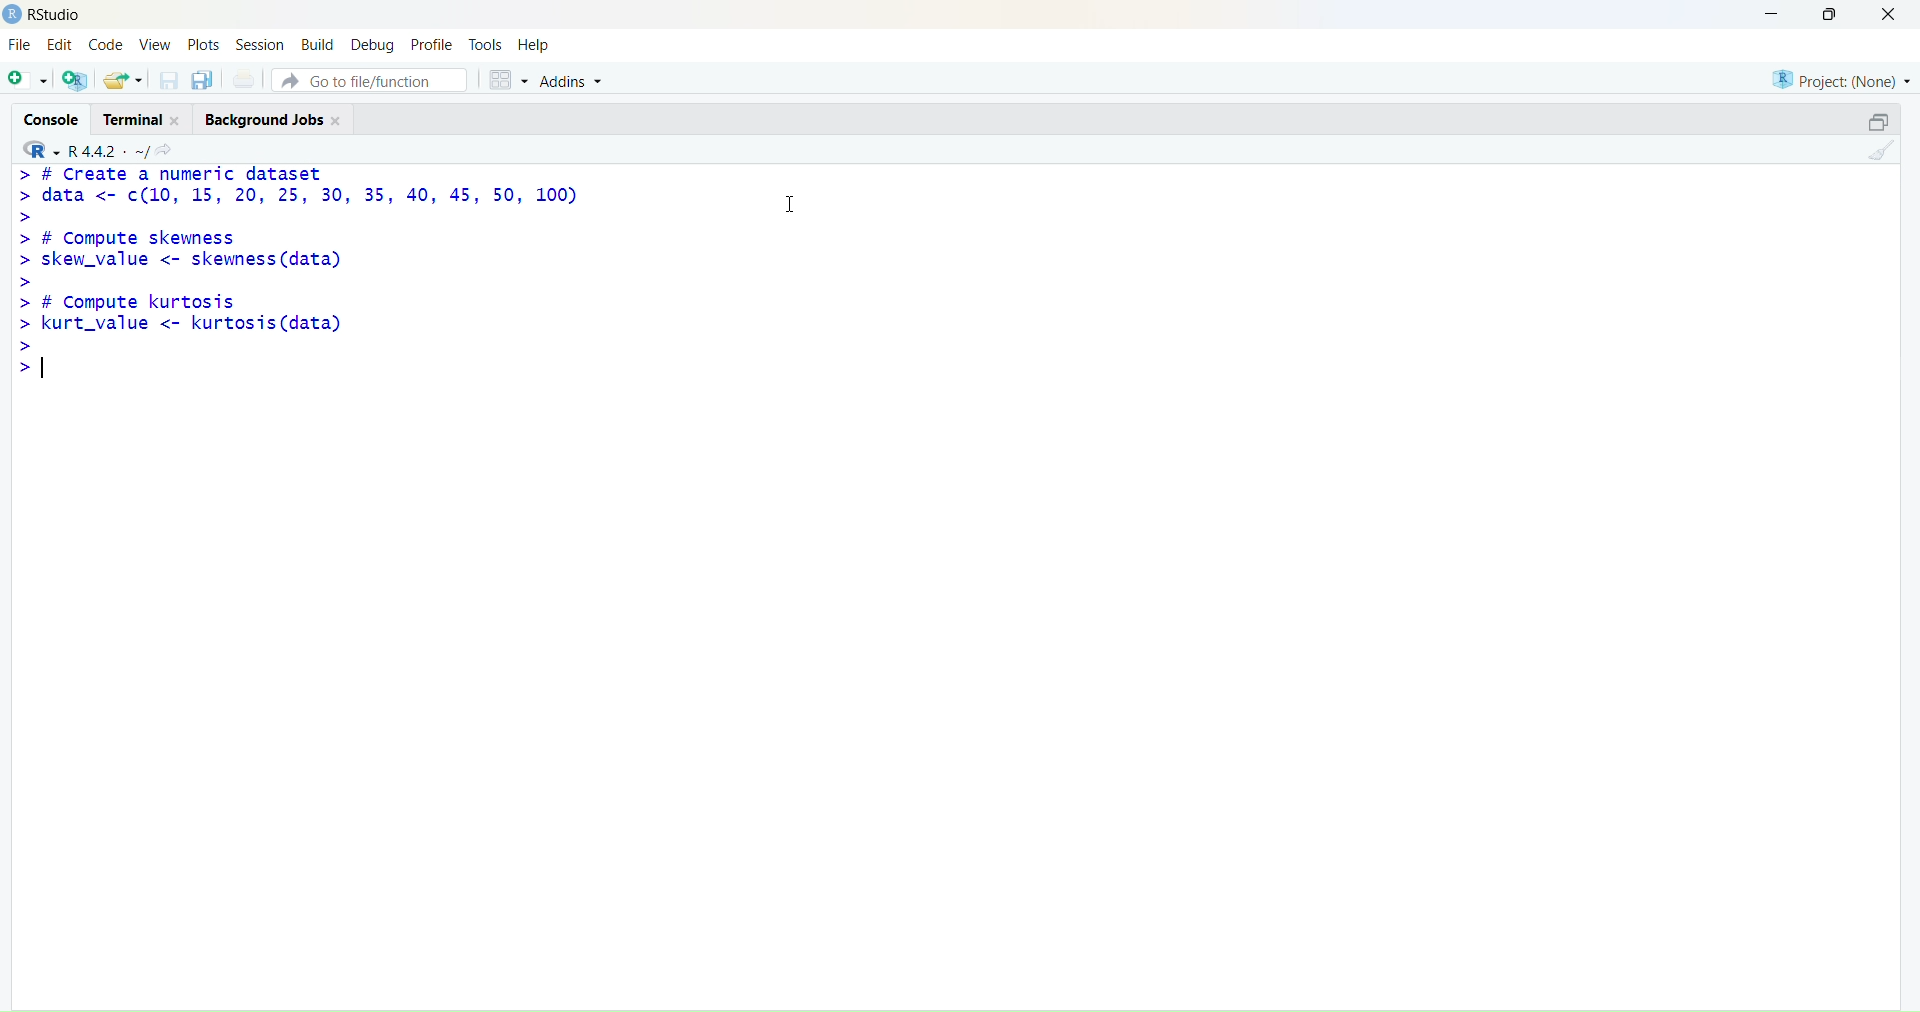 Image resolution: width=1920 pixels, height=1012 pixels. Describe the element at coordinates (373, 43) in the screenshot. I see `Debug` at that location.